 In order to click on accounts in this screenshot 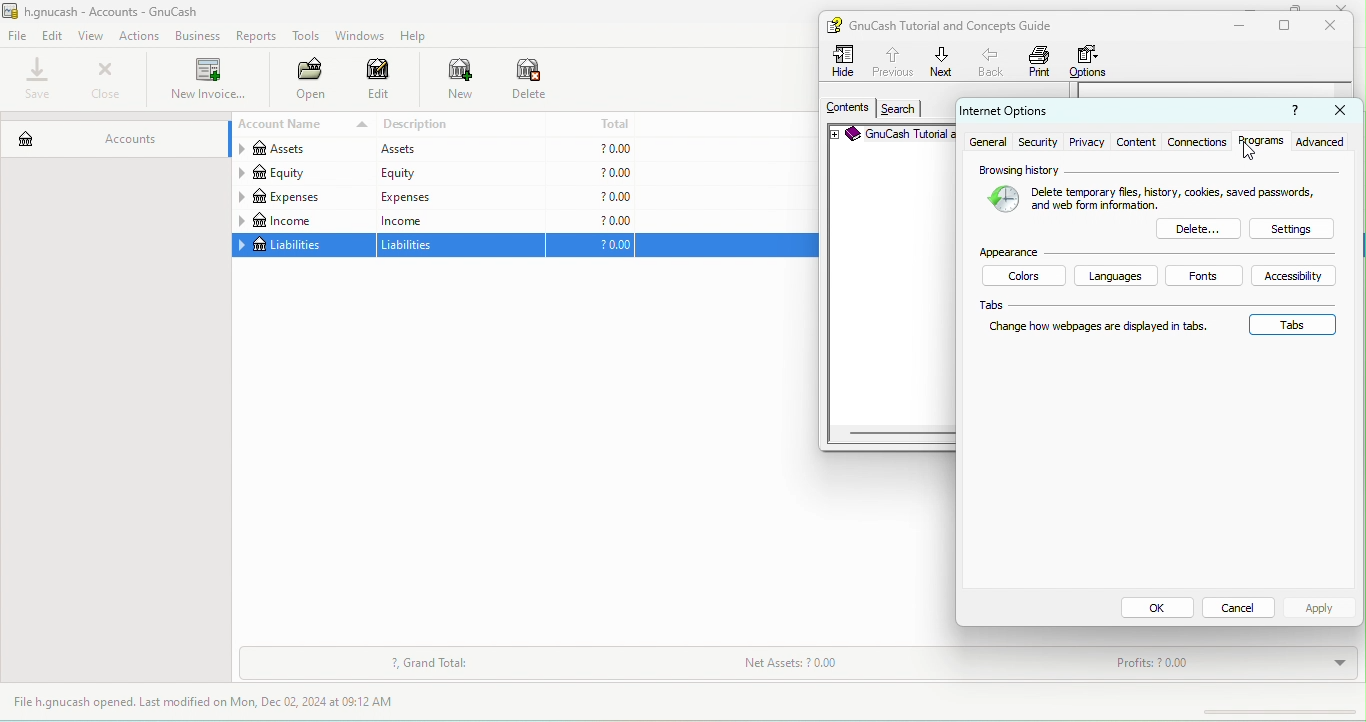, I will do `click(112, 134)`.